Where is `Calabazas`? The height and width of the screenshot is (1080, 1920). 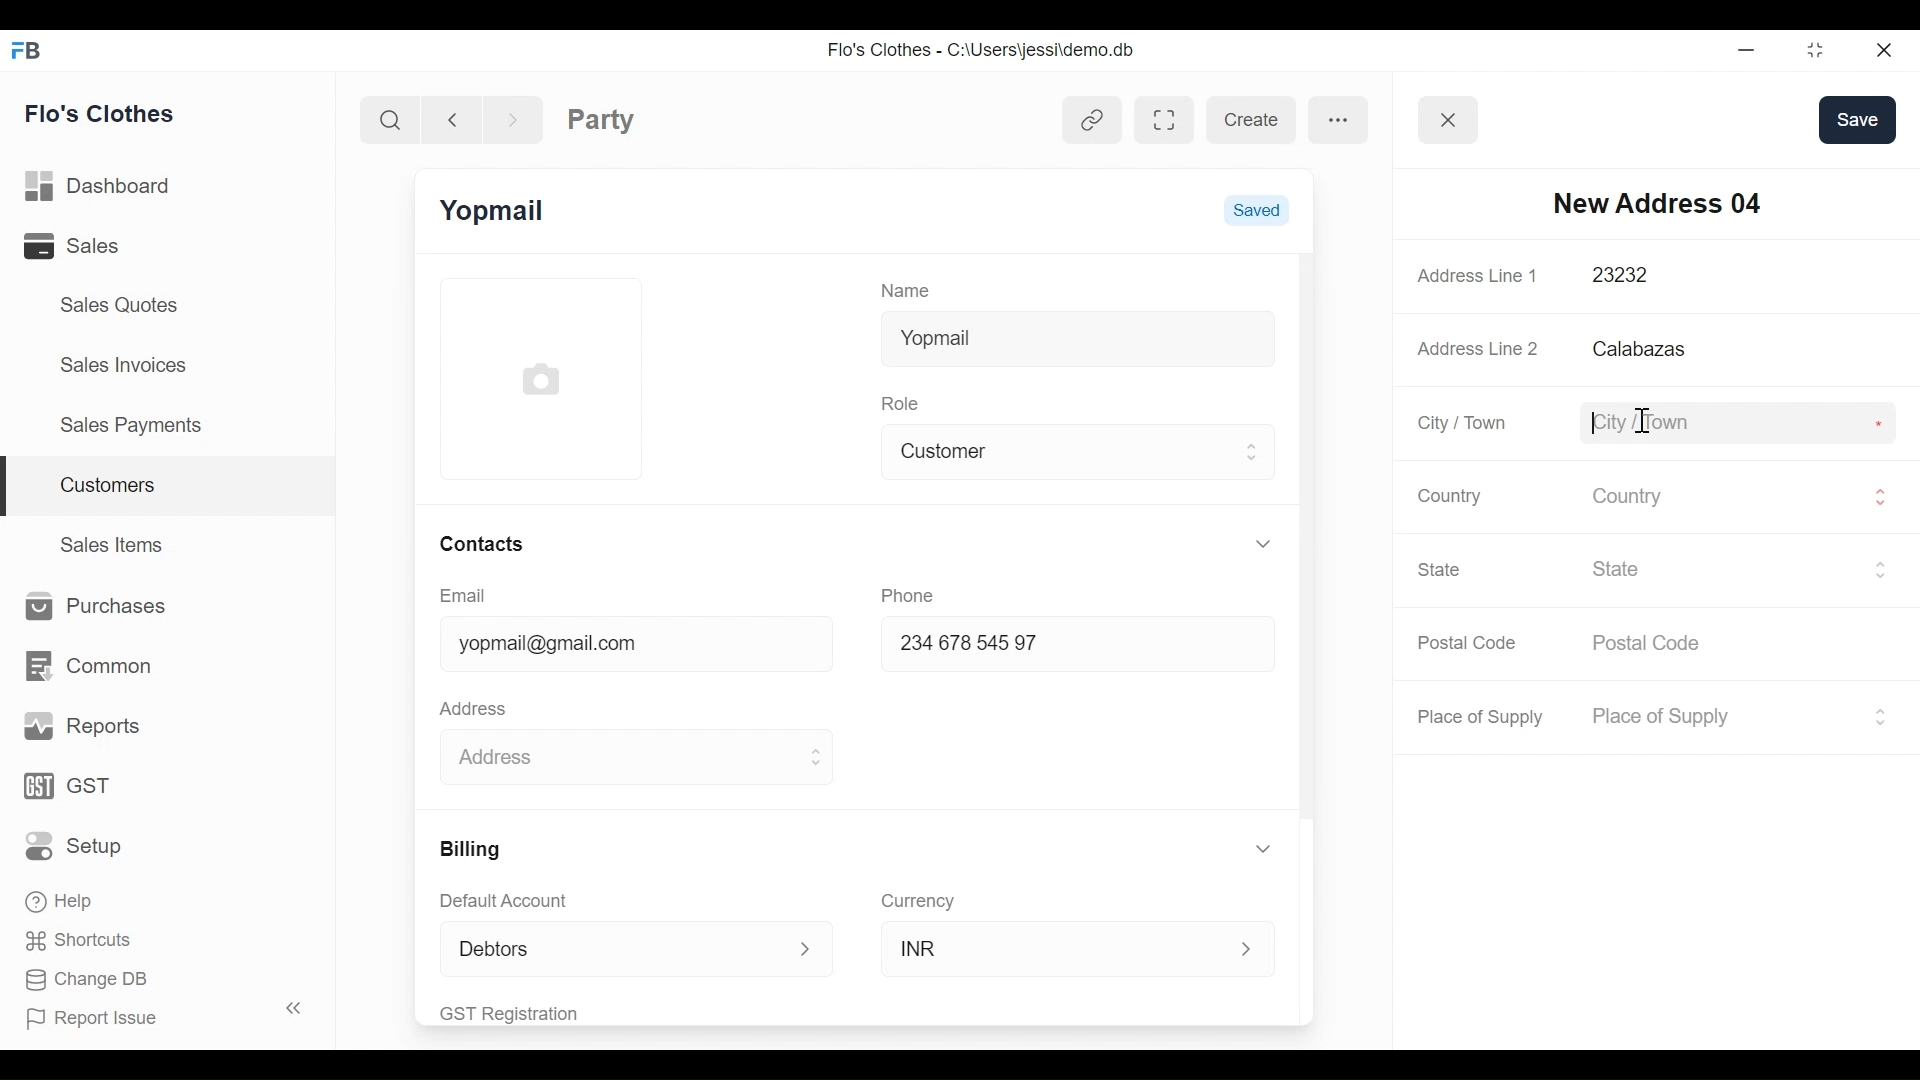
Calabazas is located at coordinates (1738, 349).